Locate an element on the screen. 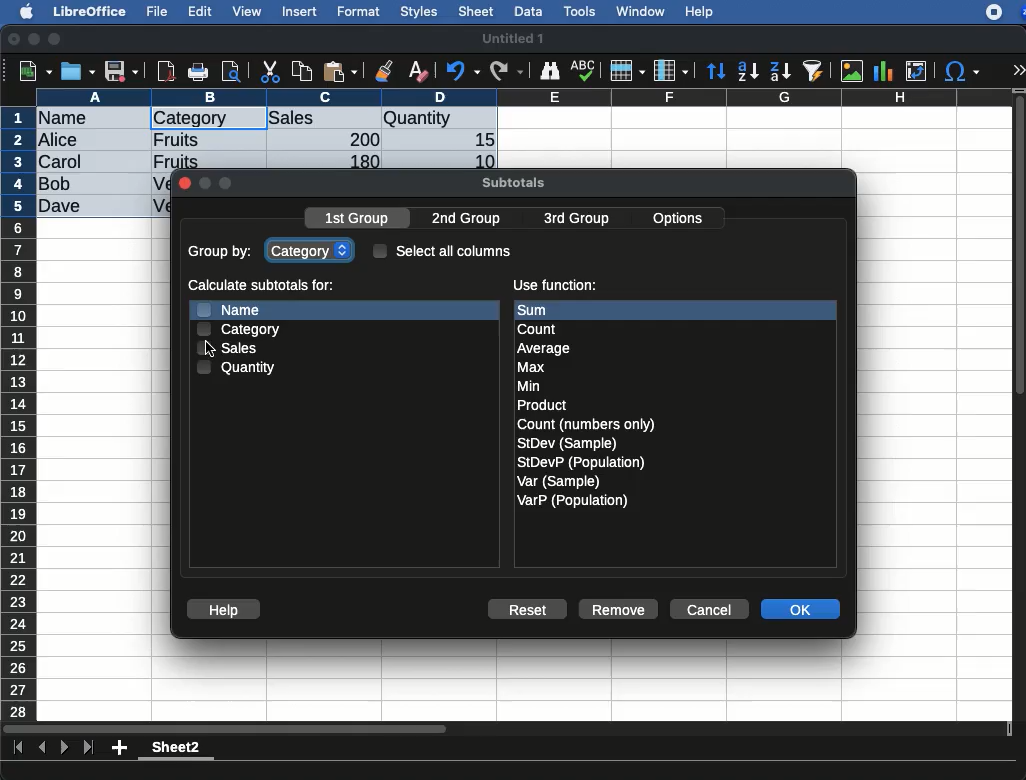 The width and height of the screenshot is (1026, 780). copy is located at coordinates (304, 71).